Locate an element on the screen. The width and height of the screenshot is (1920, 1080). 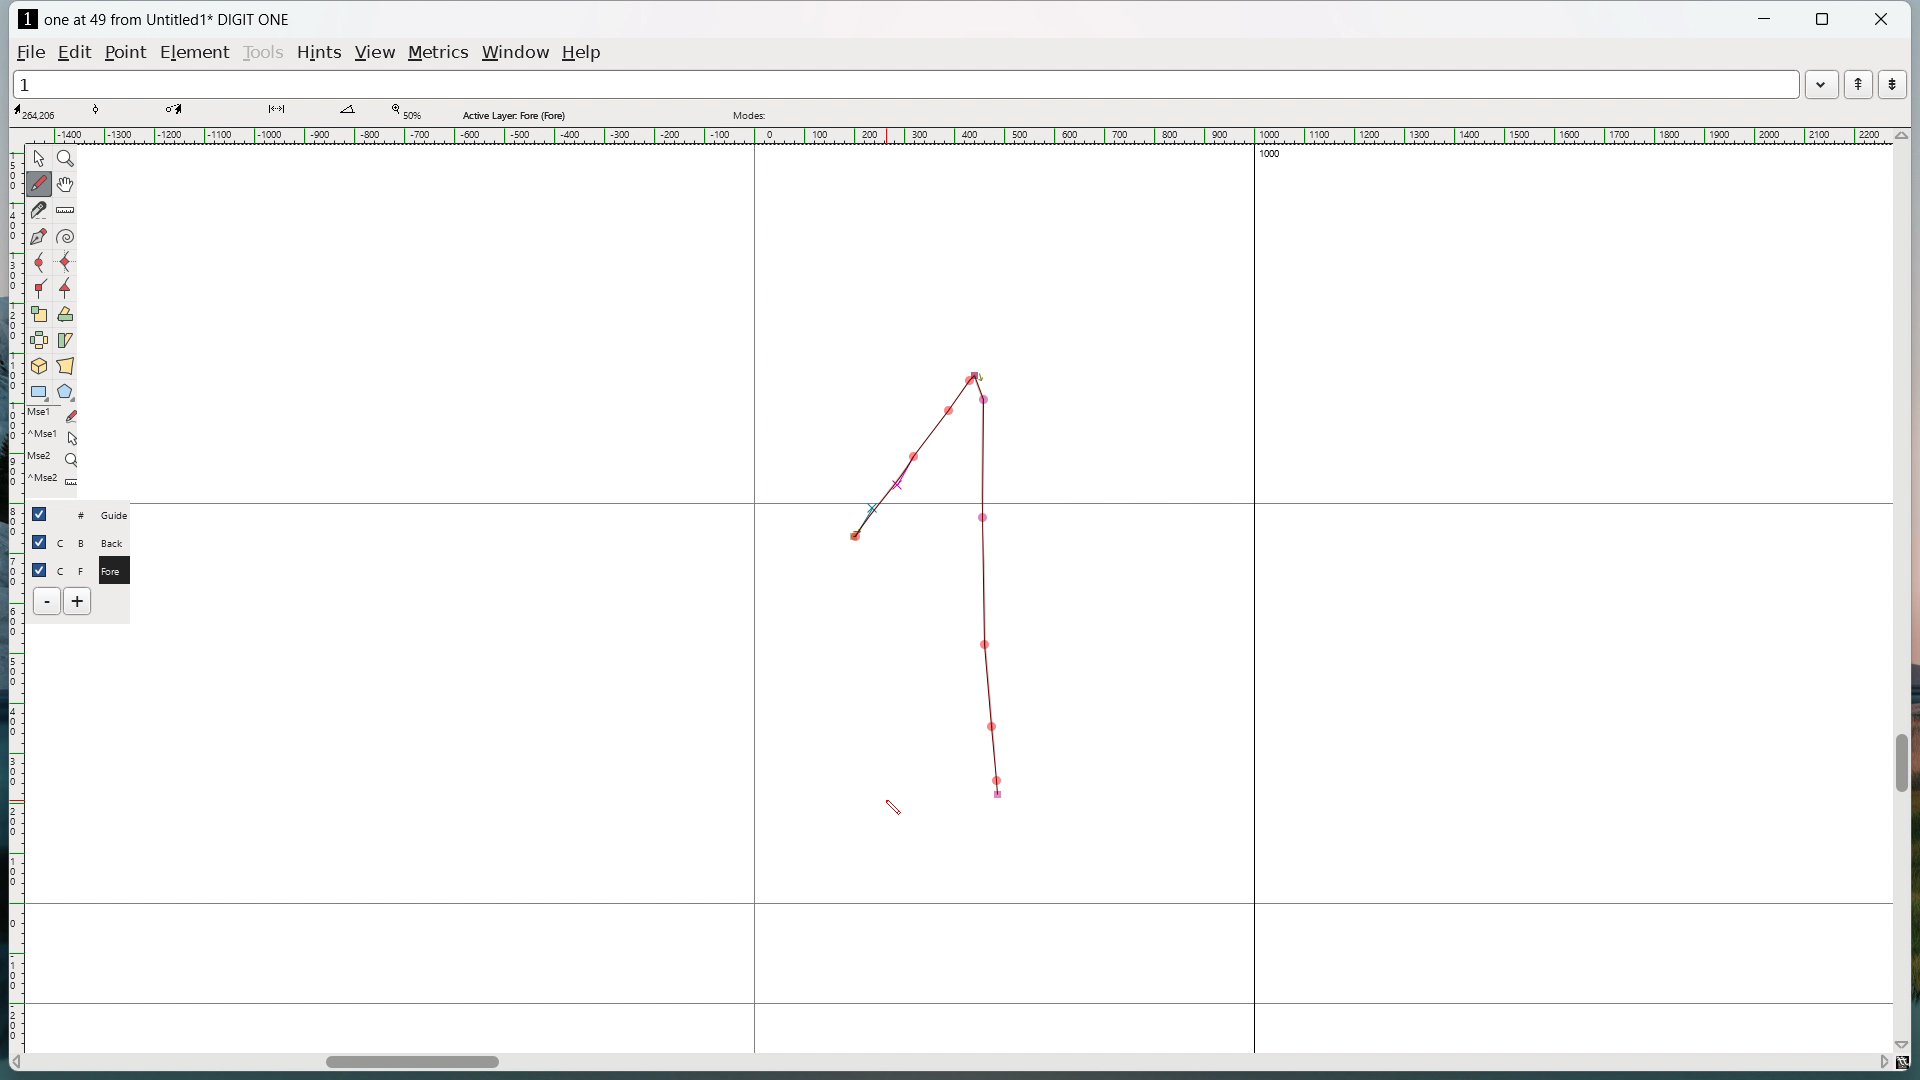
polygon/star is located at coordinates (66, 391).